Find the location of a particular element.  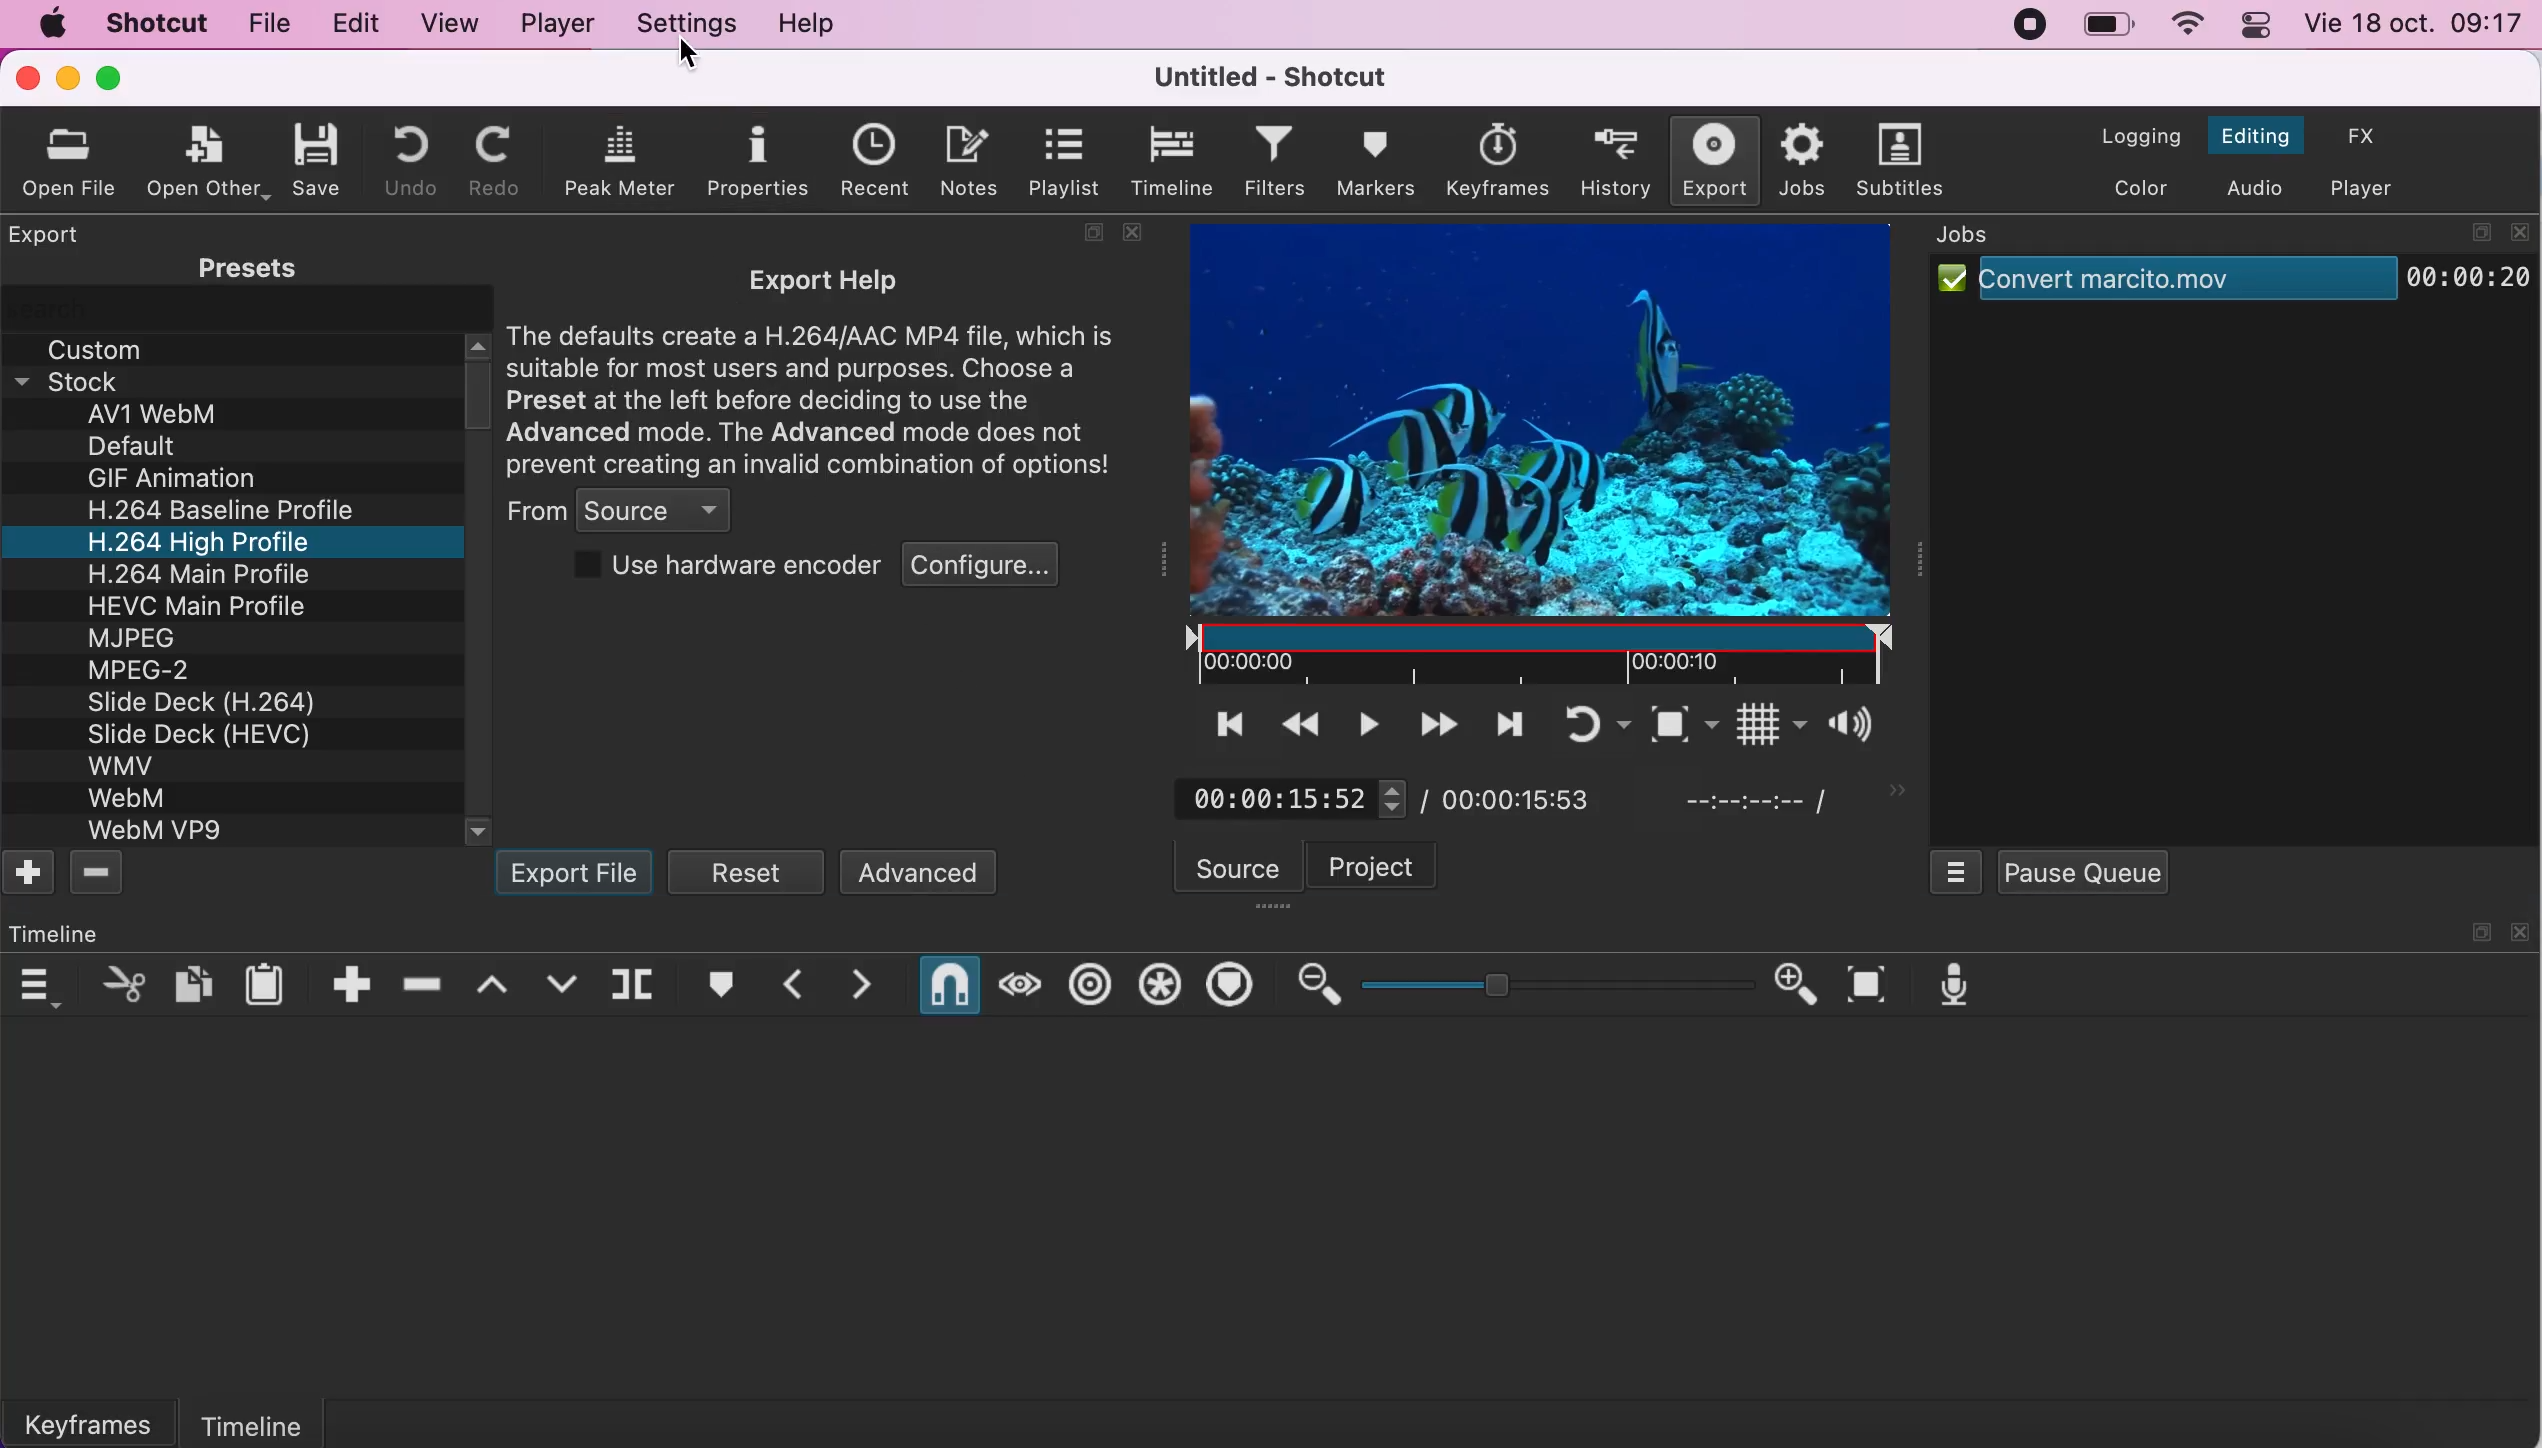

delete is located at coordinates (102, 875).